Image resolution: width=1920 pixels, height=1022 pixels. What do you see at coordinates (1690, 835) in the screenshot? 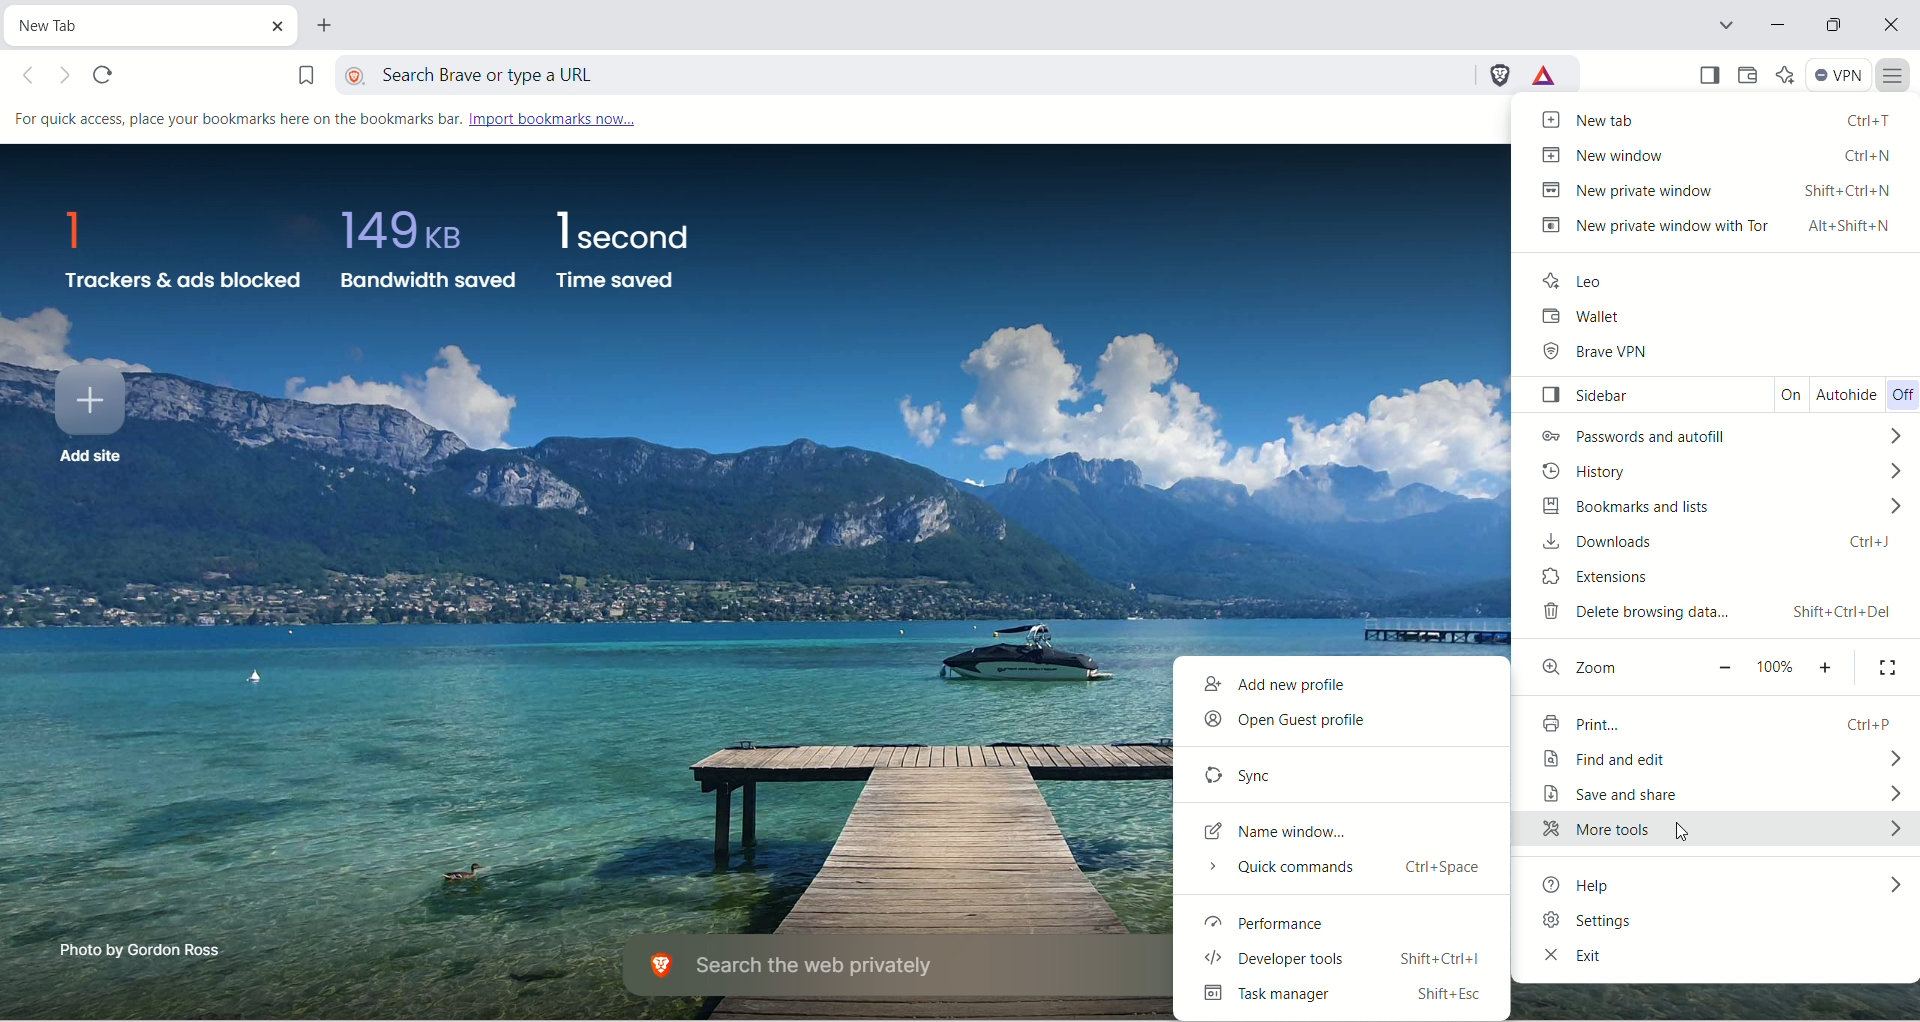
I see `cursor` at bounding box center [1690, 835].